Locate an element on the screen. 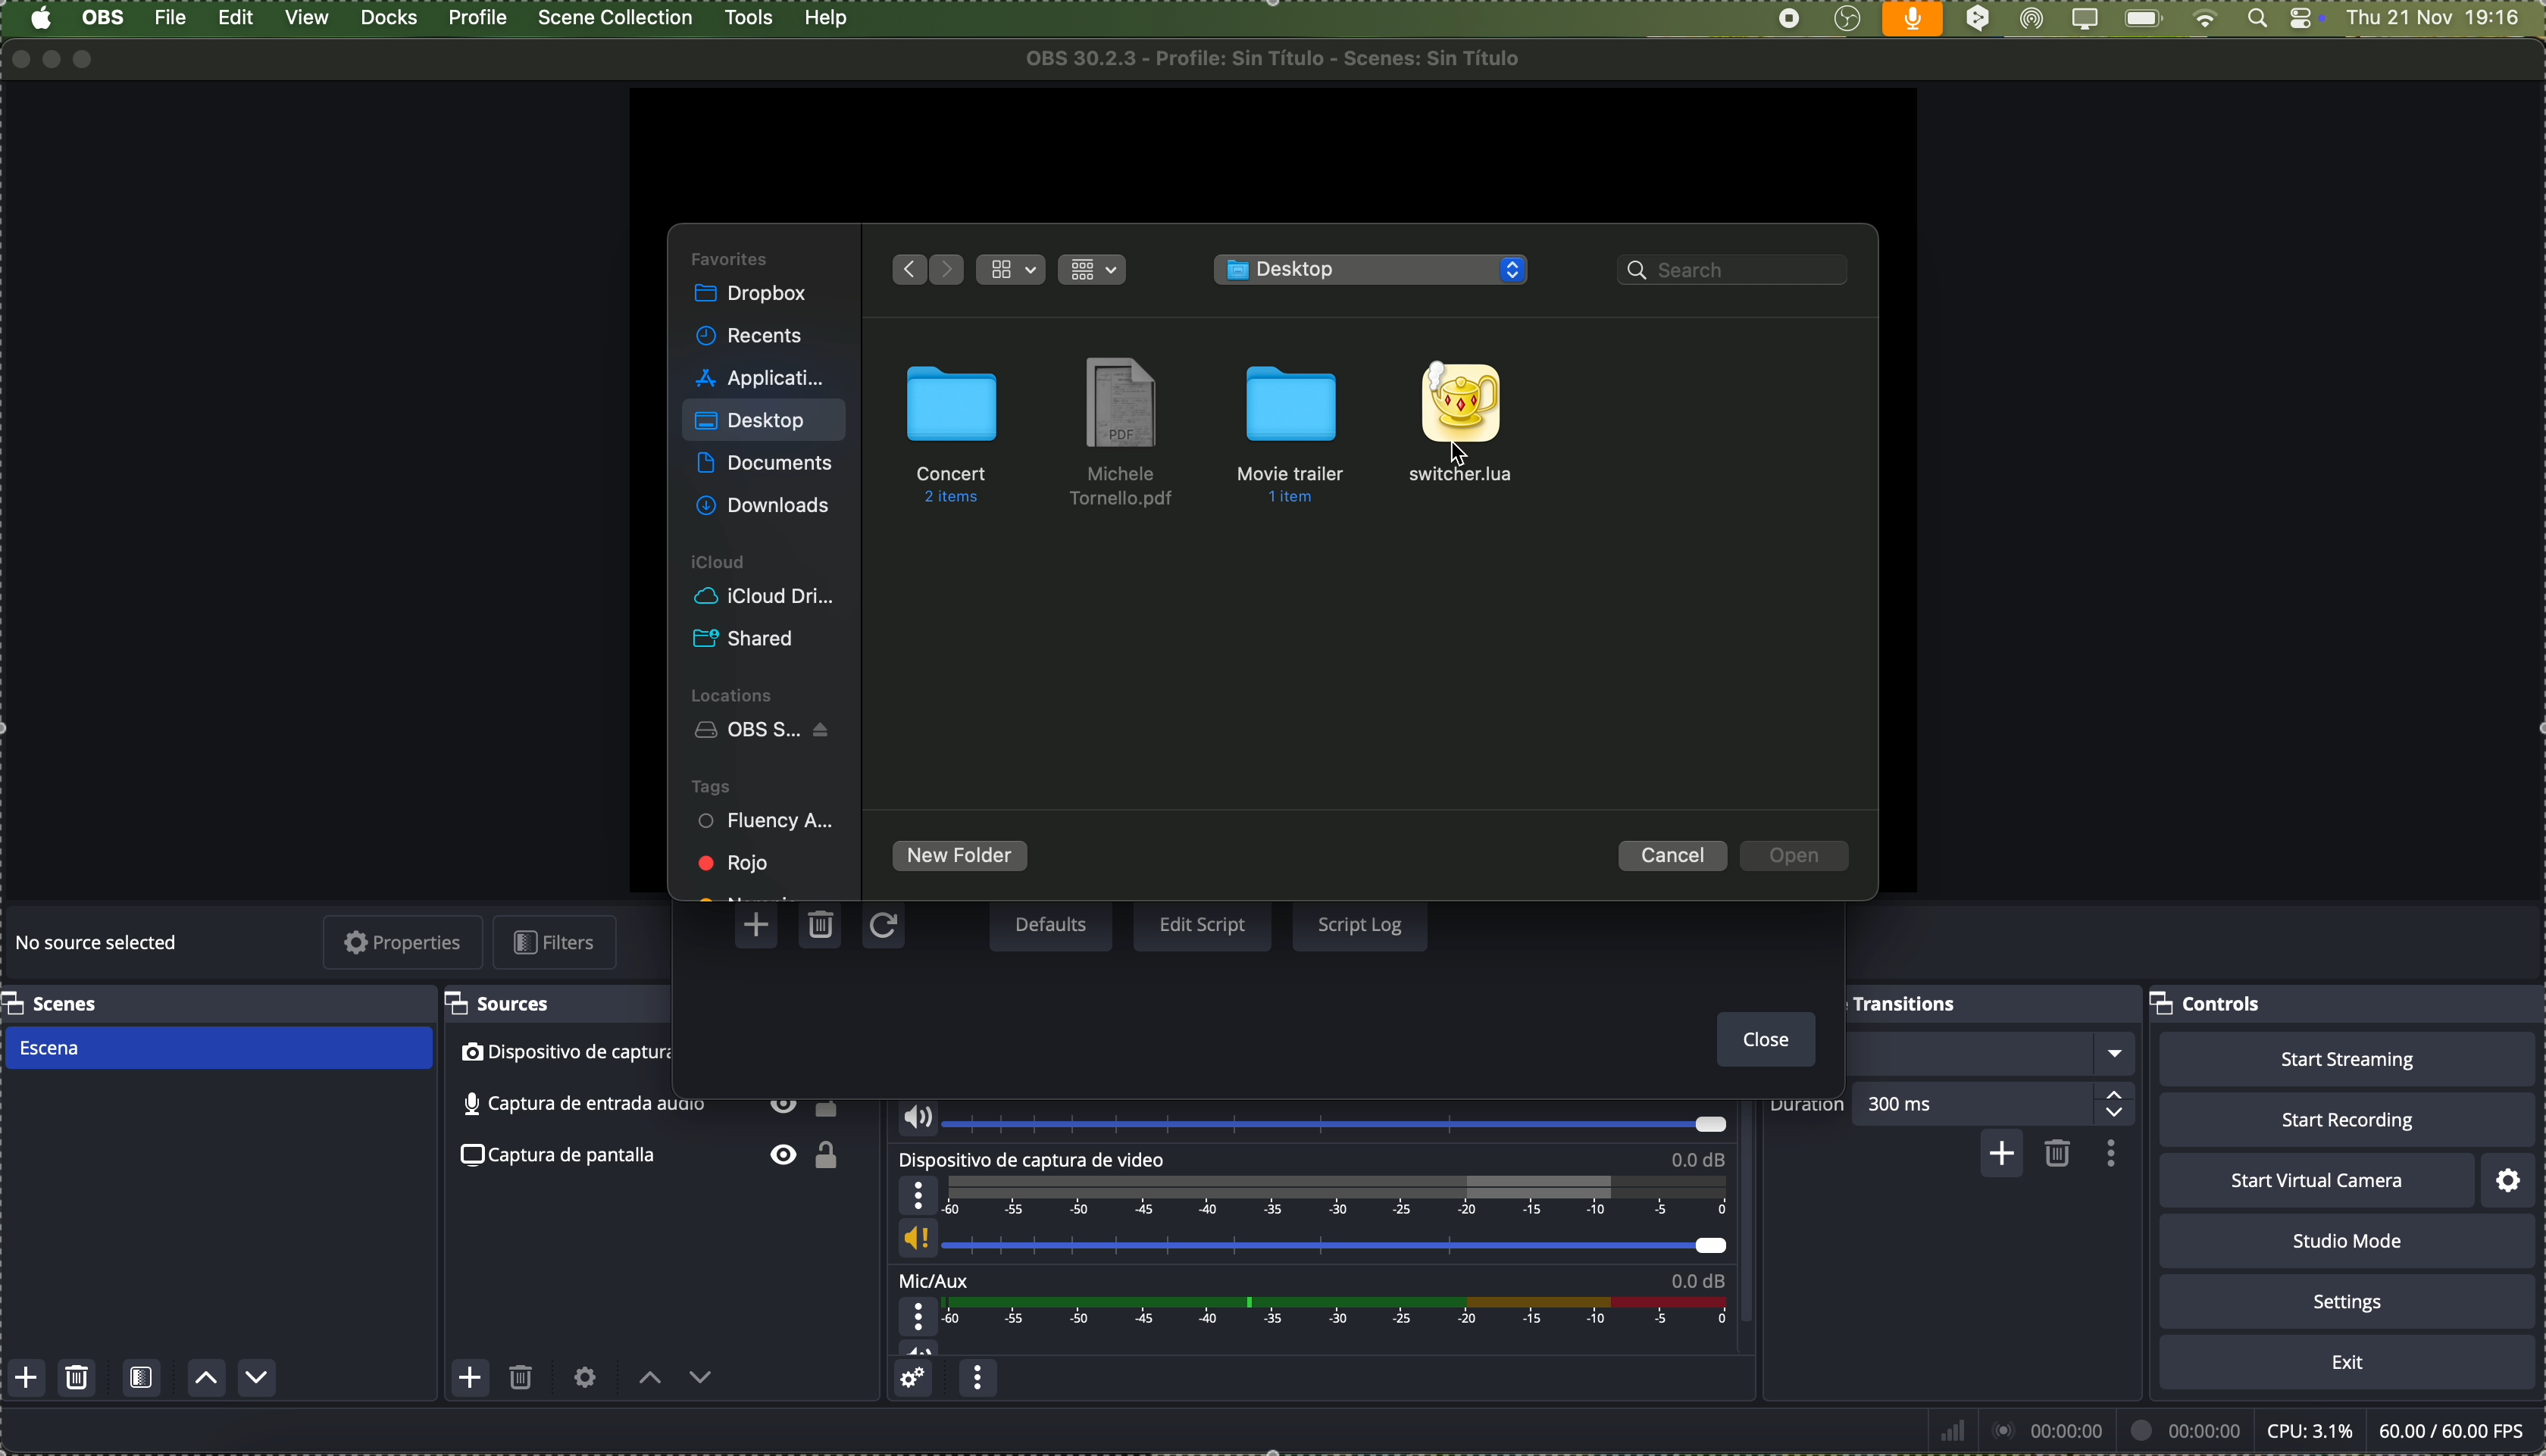  applications is located at coordinates (760, 375).